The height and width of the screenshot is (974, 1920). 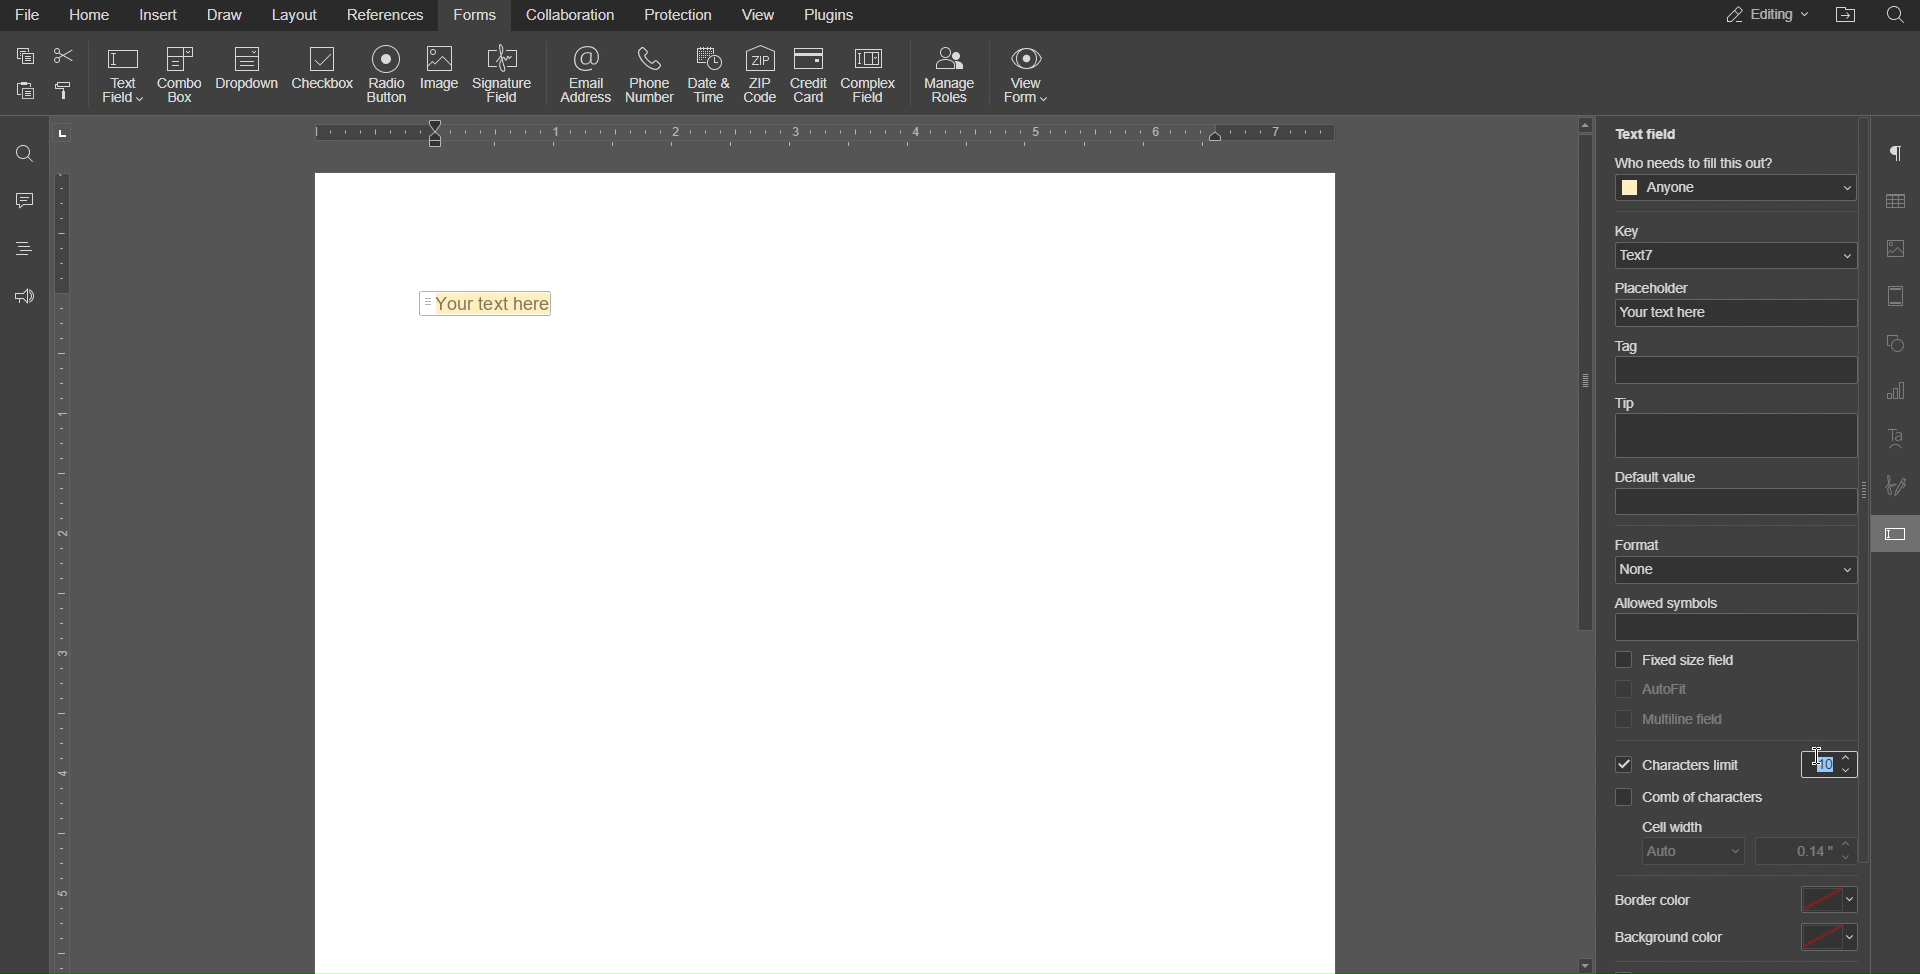 What do you see at coordinates (89, 15) in the screenshot?
I see `Home` at bounding box center [89, 15].